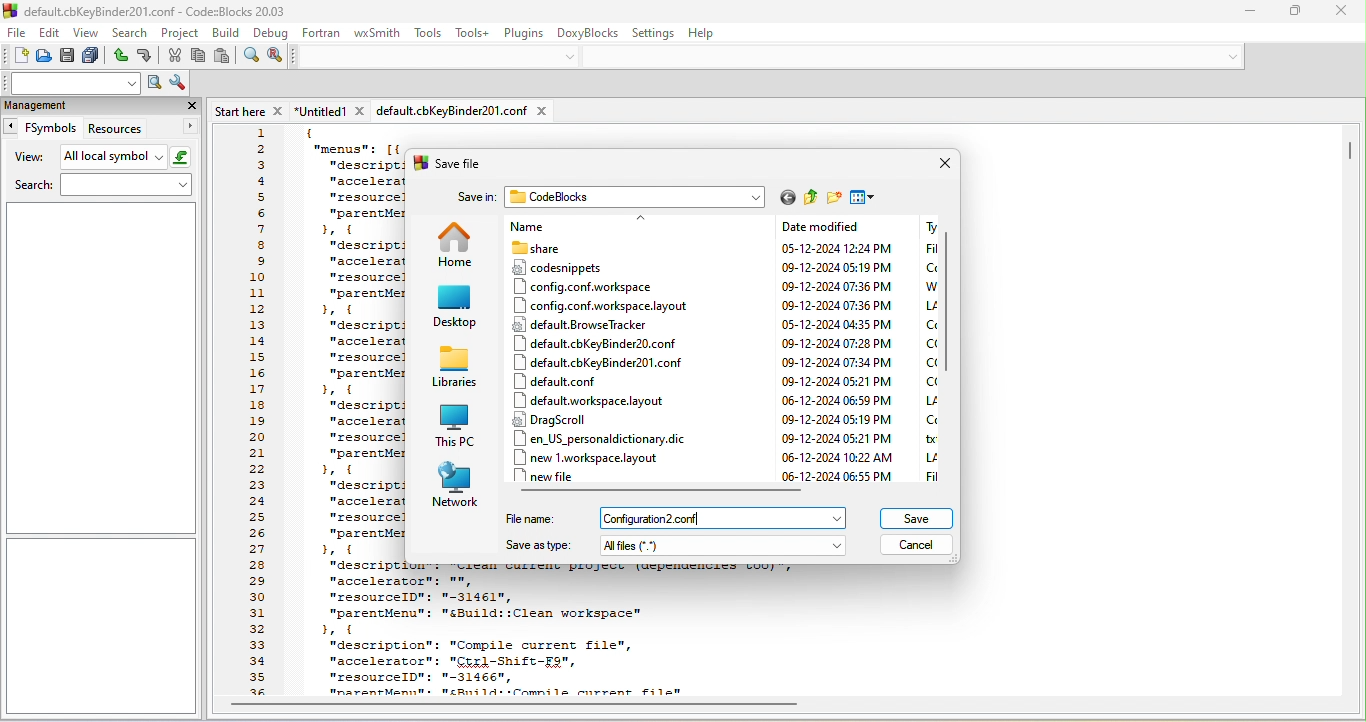 This screenshot has width=1366, height=722. What do you see at coordinates (181, 34) in the screenshot?
I see `project` at bounding box center [181, 34].